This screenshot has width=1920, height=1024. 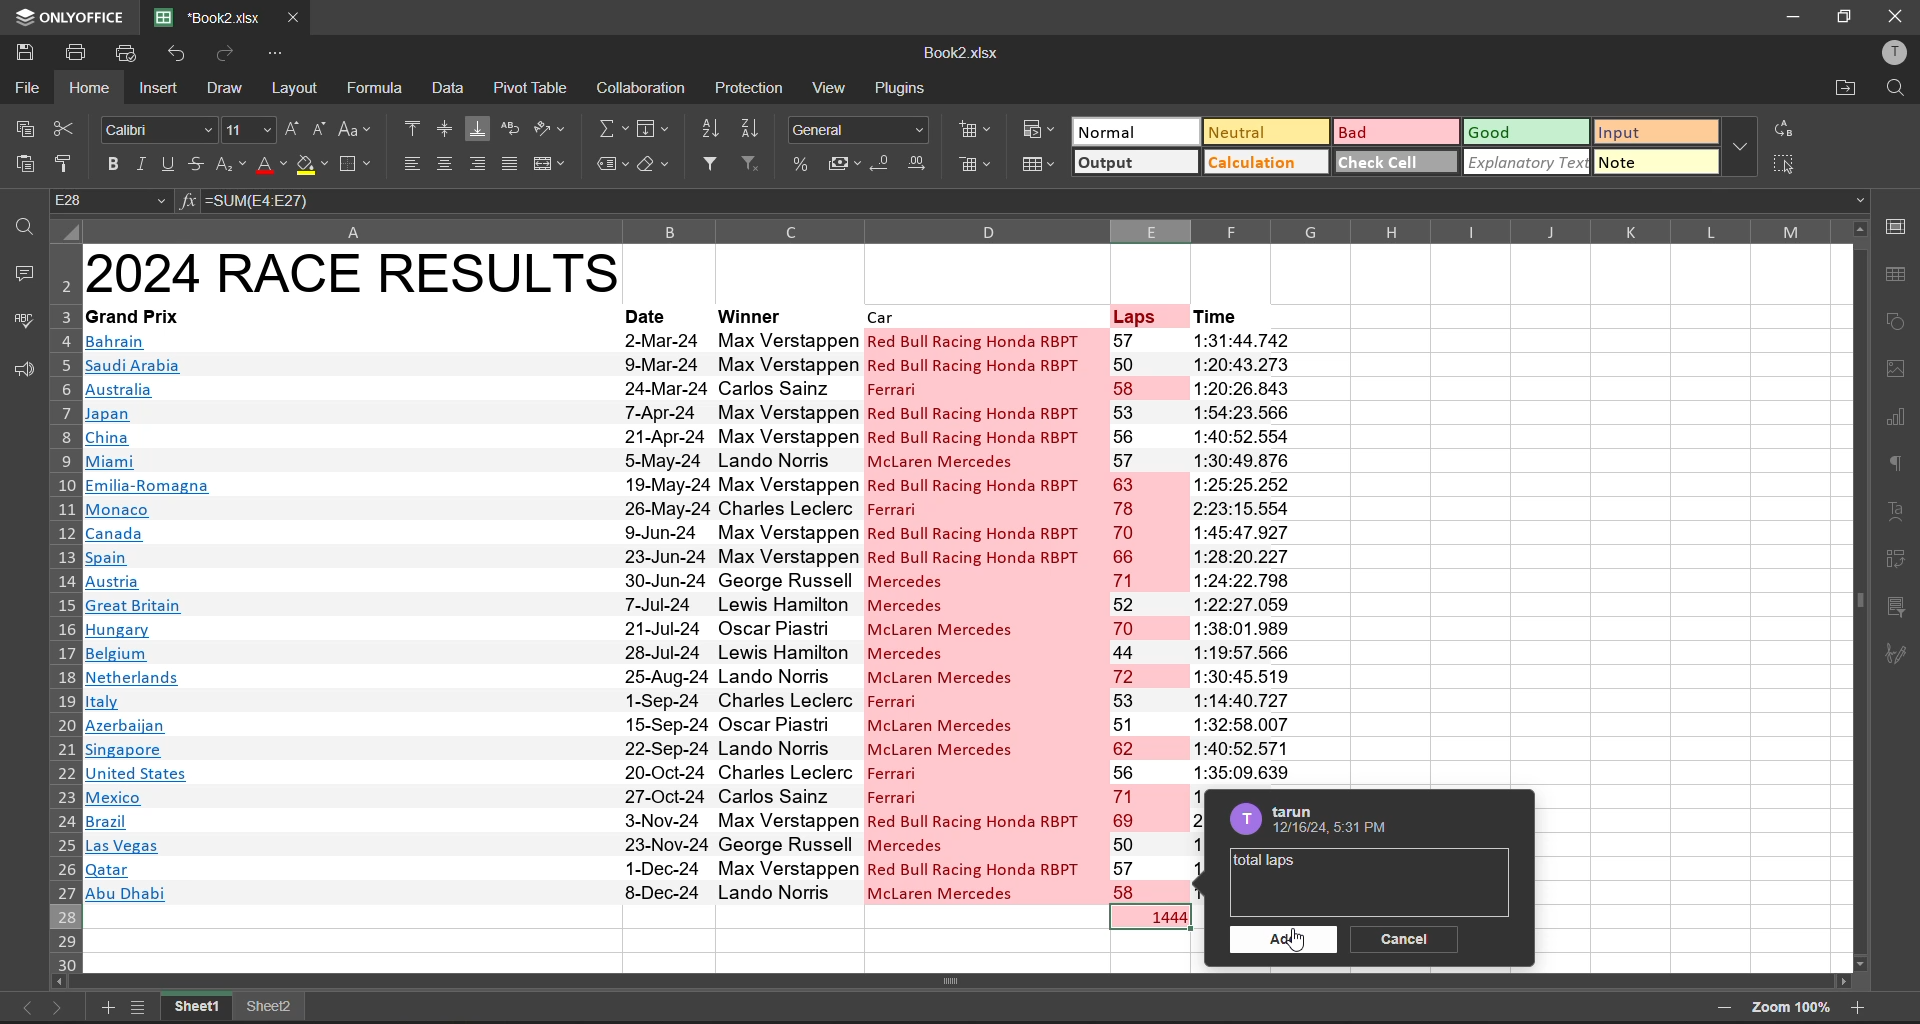 What do you see at coordinates (23, 275) in the screenshot?
I see `comments` at bounding box center [23, 275].